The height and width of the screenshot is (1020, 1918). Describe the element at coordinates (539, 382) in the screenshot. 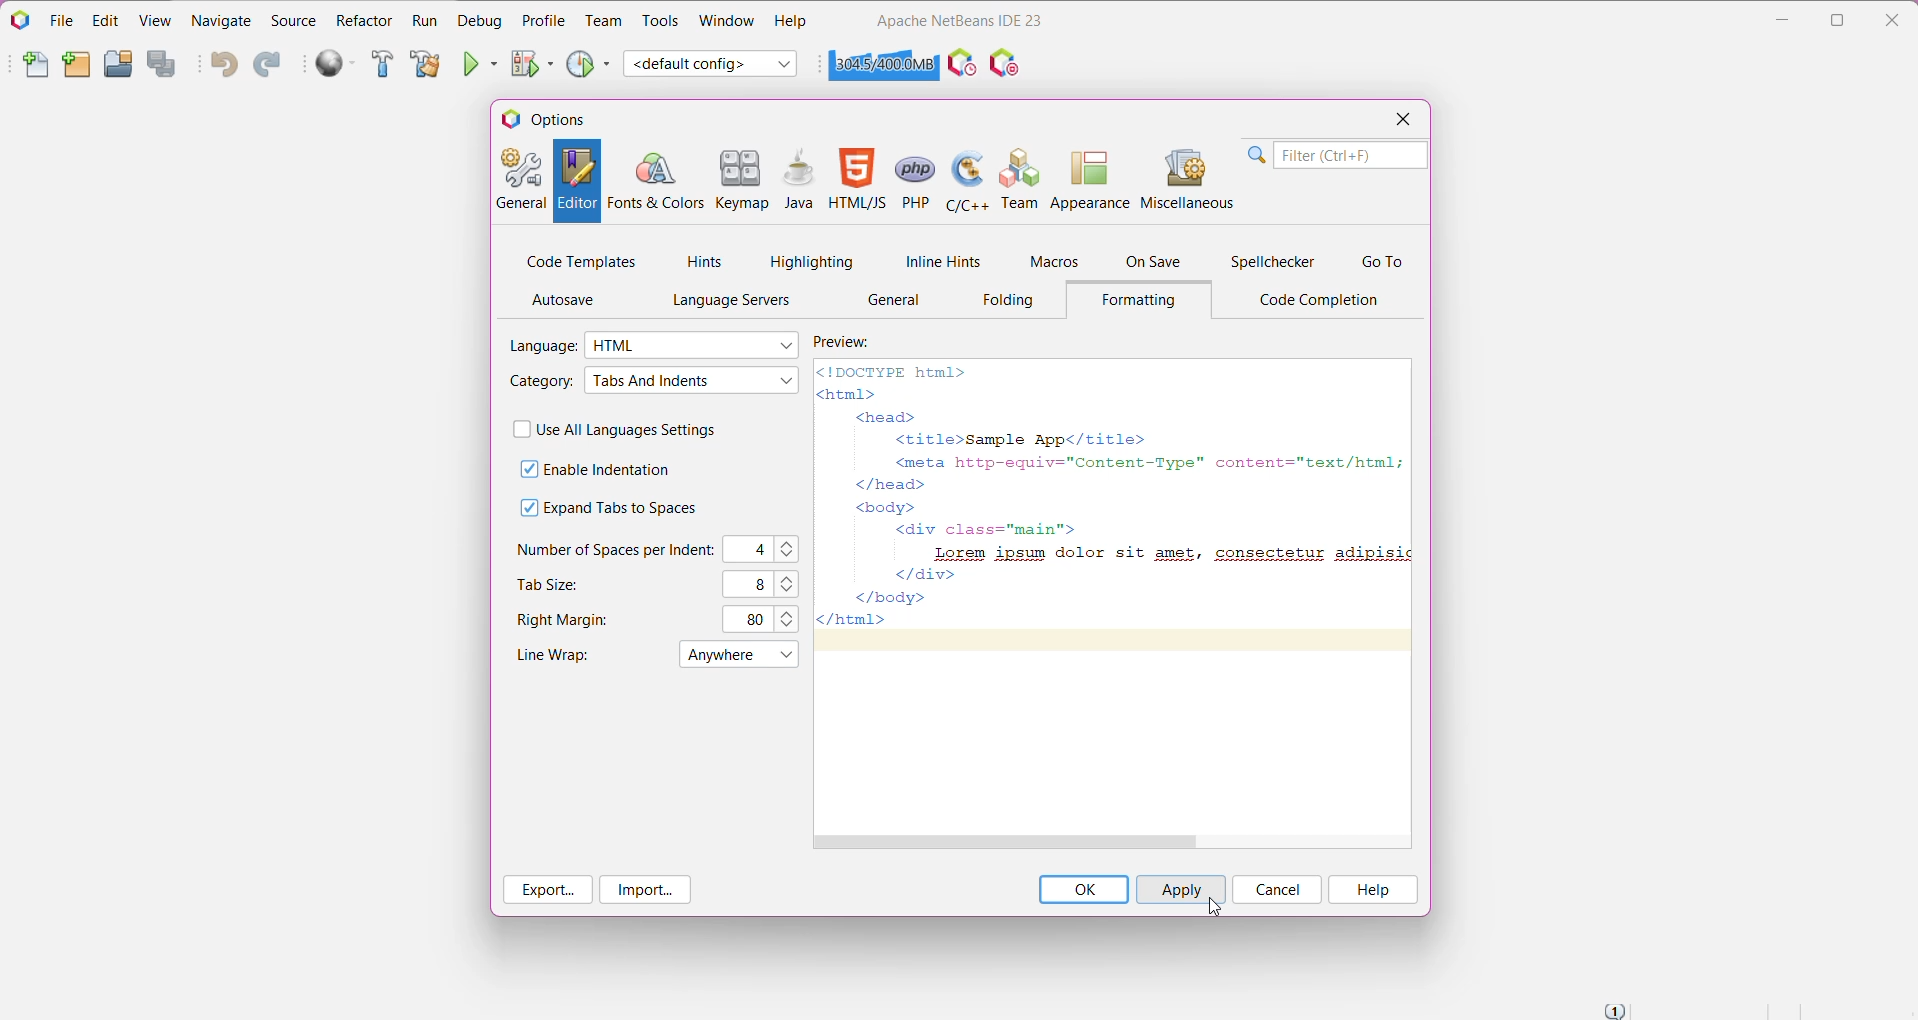

I see `Category` at that location.